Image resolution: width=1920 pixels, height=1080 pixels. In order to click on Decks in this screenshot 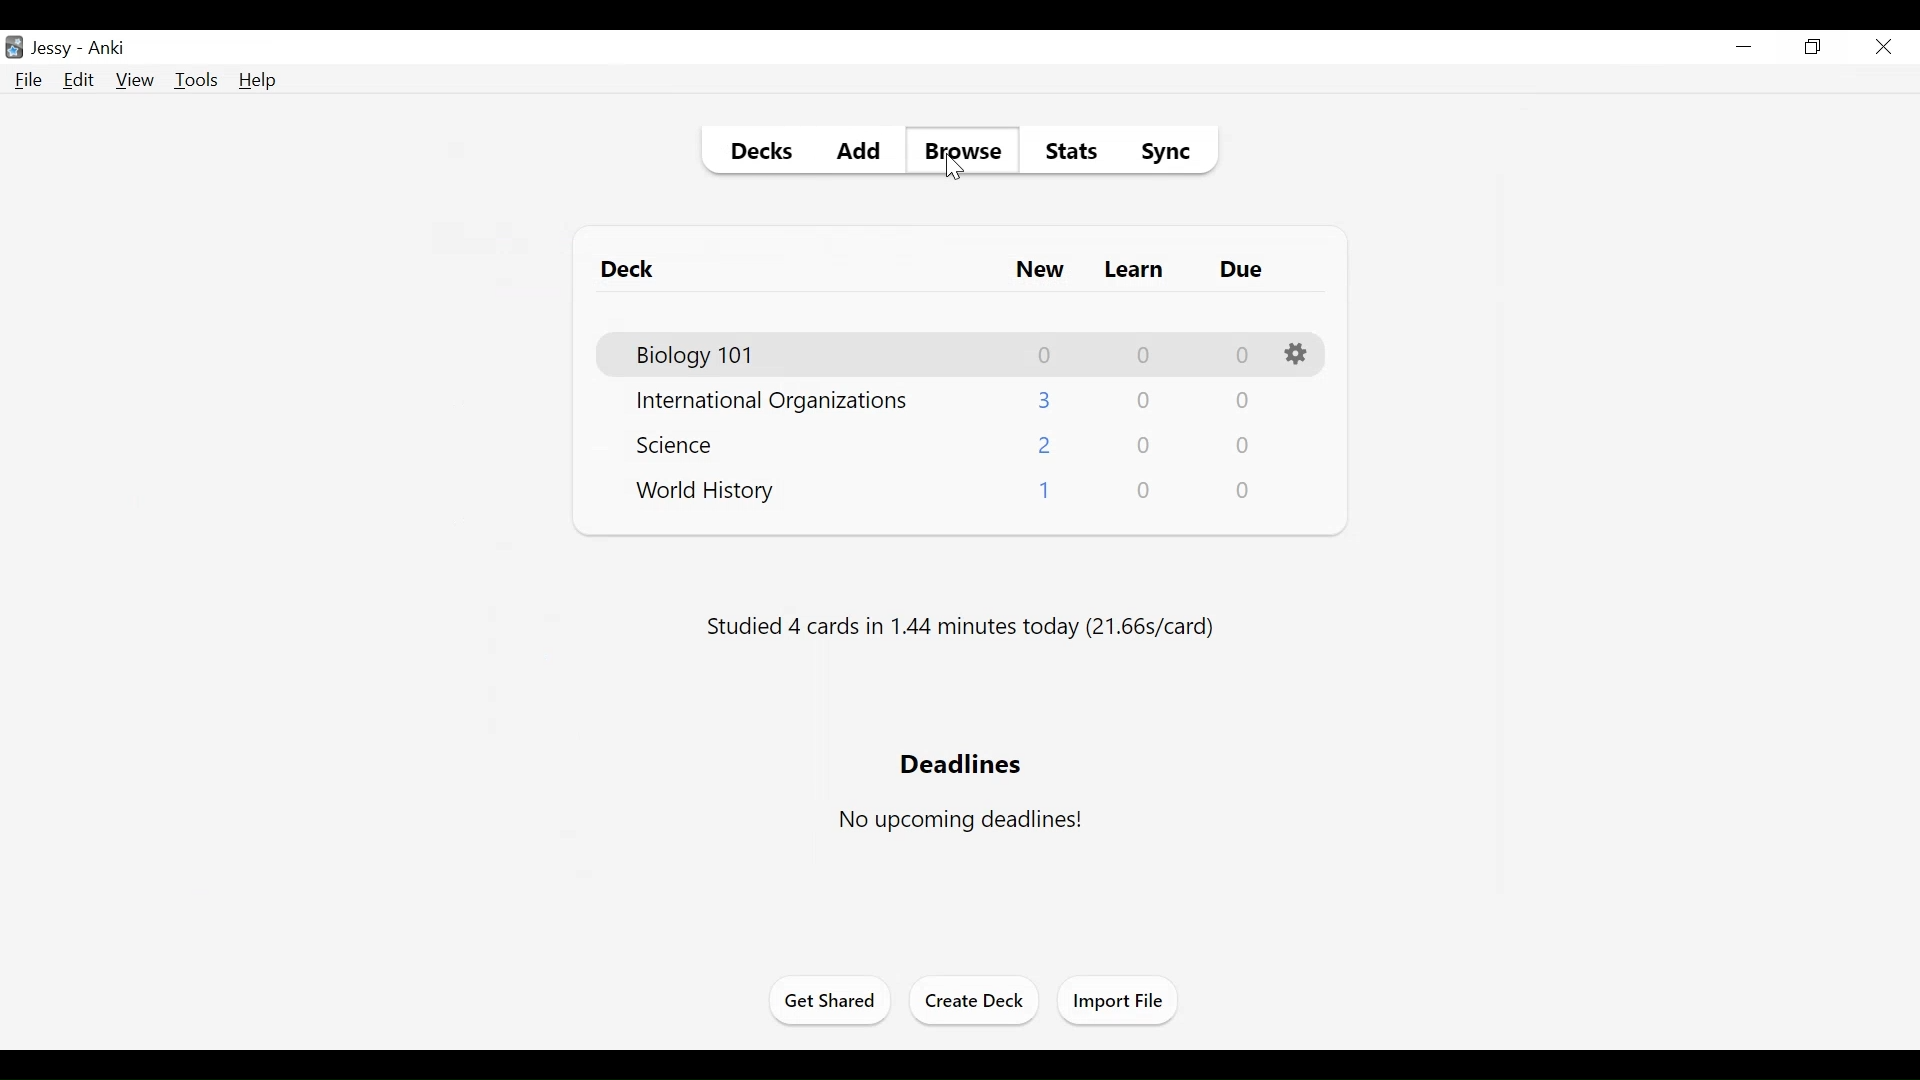, I will do `click(760, 153)`.